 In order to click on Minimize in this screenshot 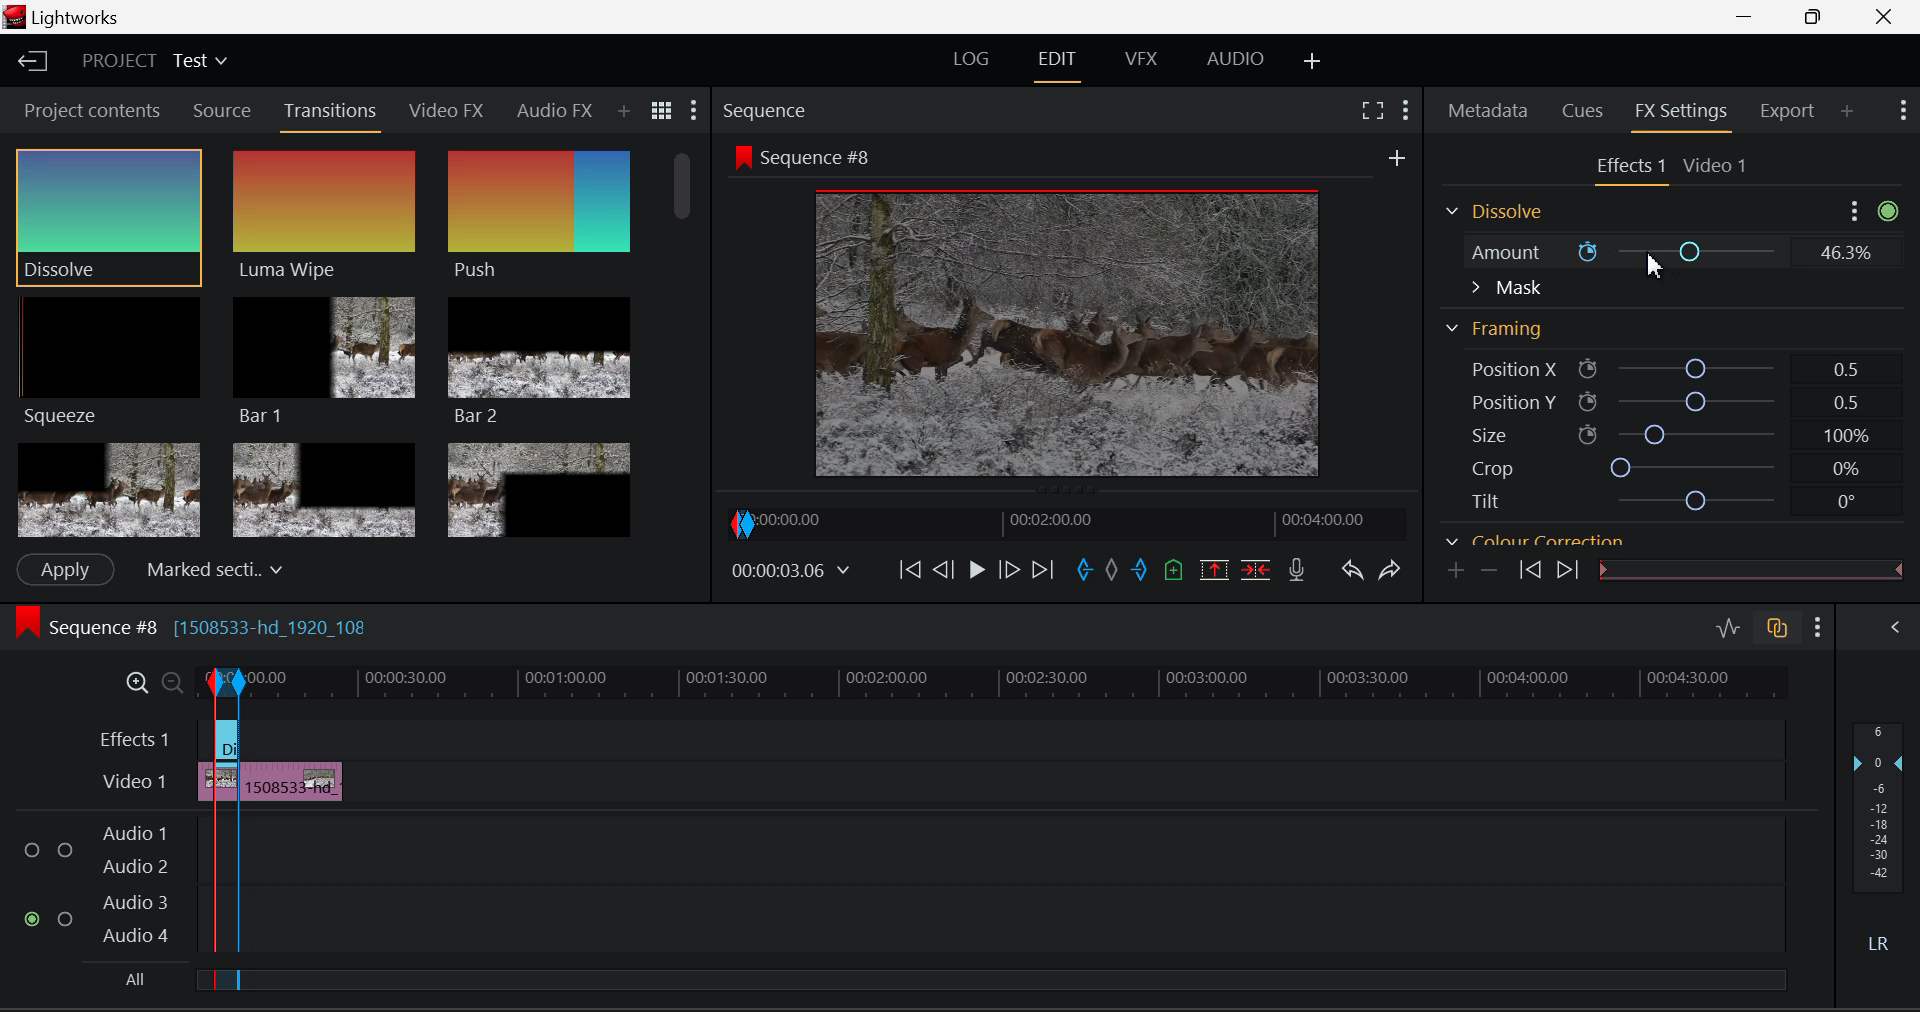, I will do `click(1817, 18)`.